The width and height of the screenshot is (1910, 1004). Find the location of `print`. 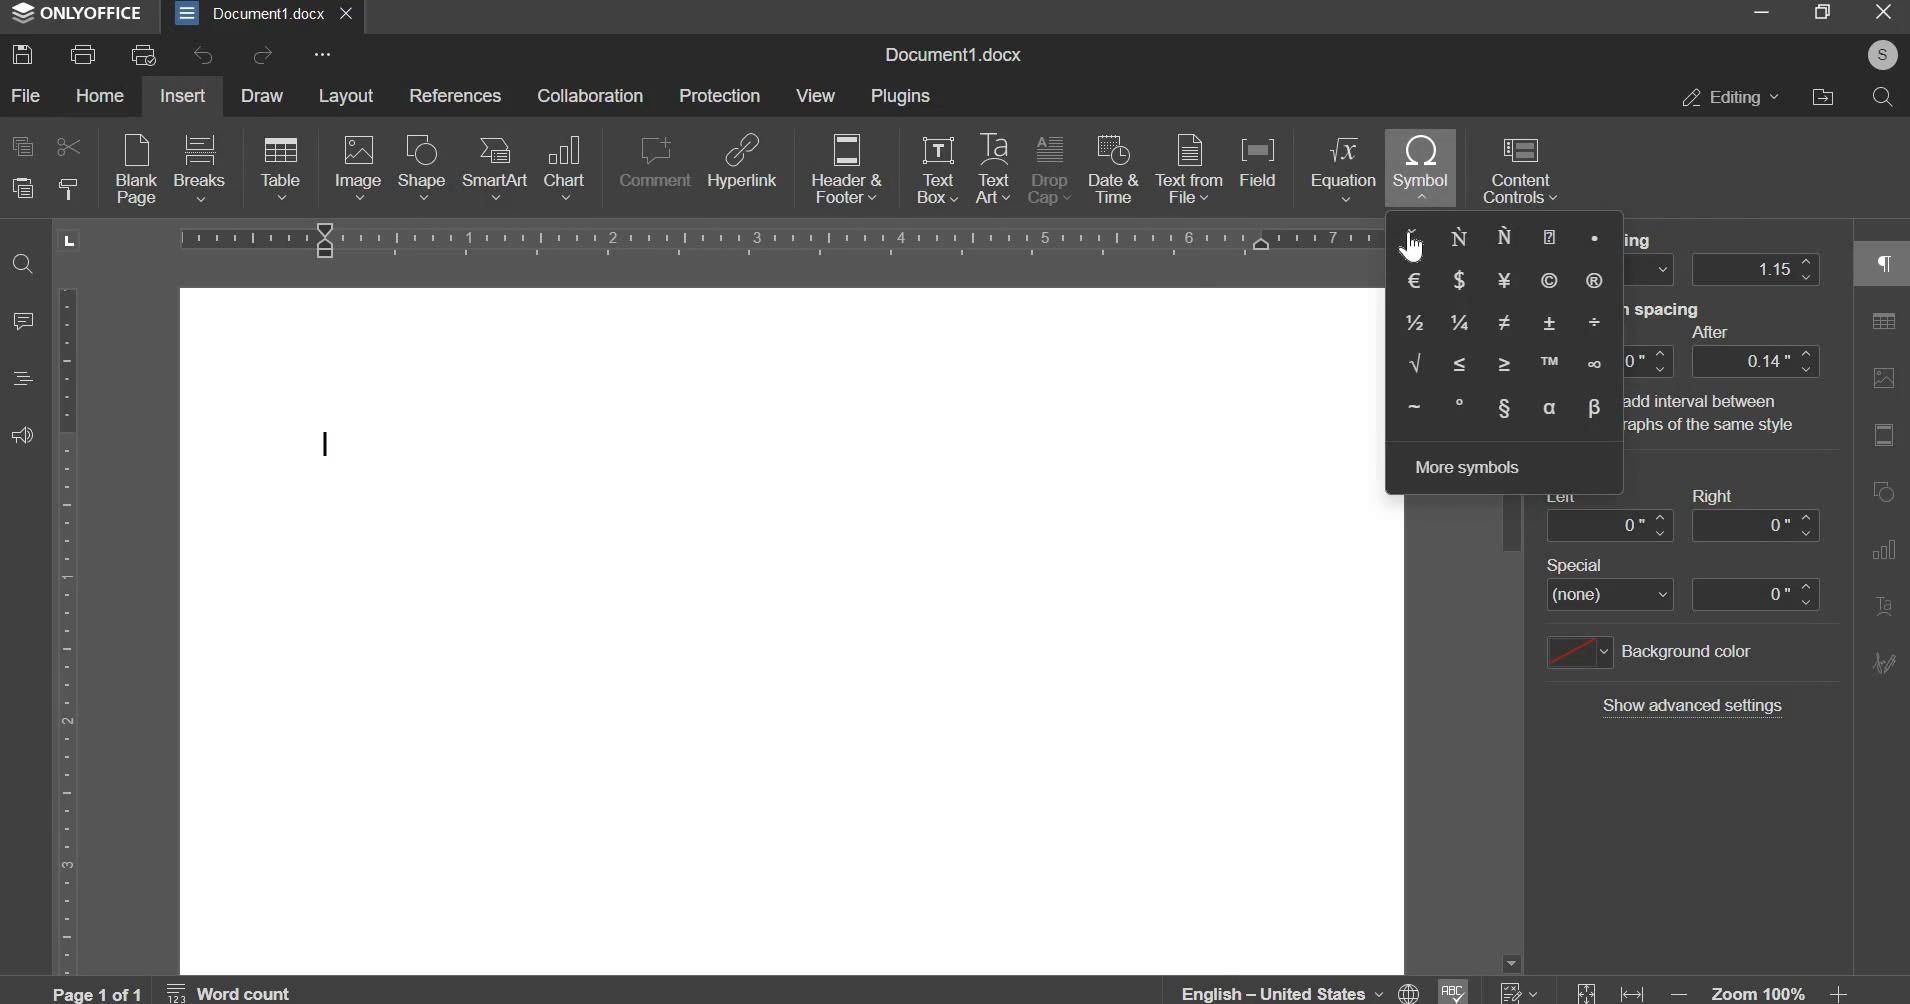

print is located at coordinates (81, 54).